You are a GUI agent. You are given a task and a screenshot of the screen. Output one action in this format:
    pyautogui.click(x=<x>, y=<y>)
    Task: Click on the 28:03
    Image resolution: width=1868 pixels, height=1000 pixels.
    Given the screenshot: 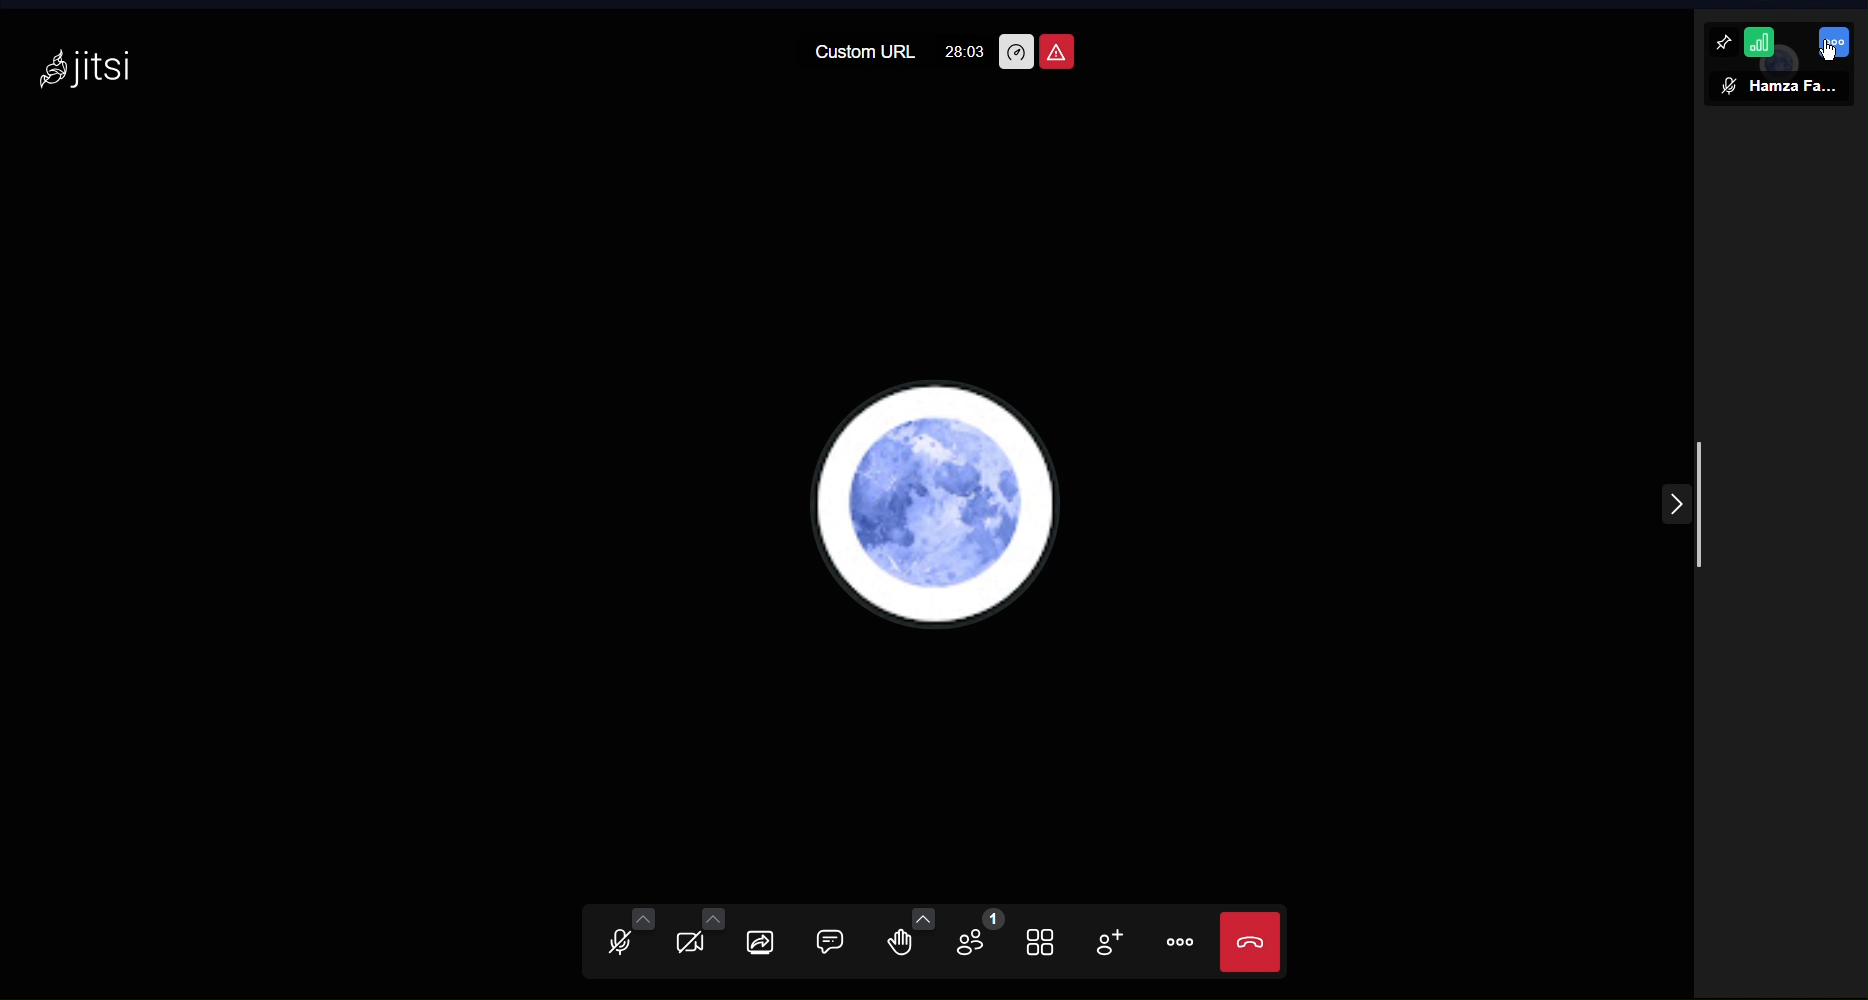 What is the action you would take?
    pyautogui.click(x=966, y=52)
    